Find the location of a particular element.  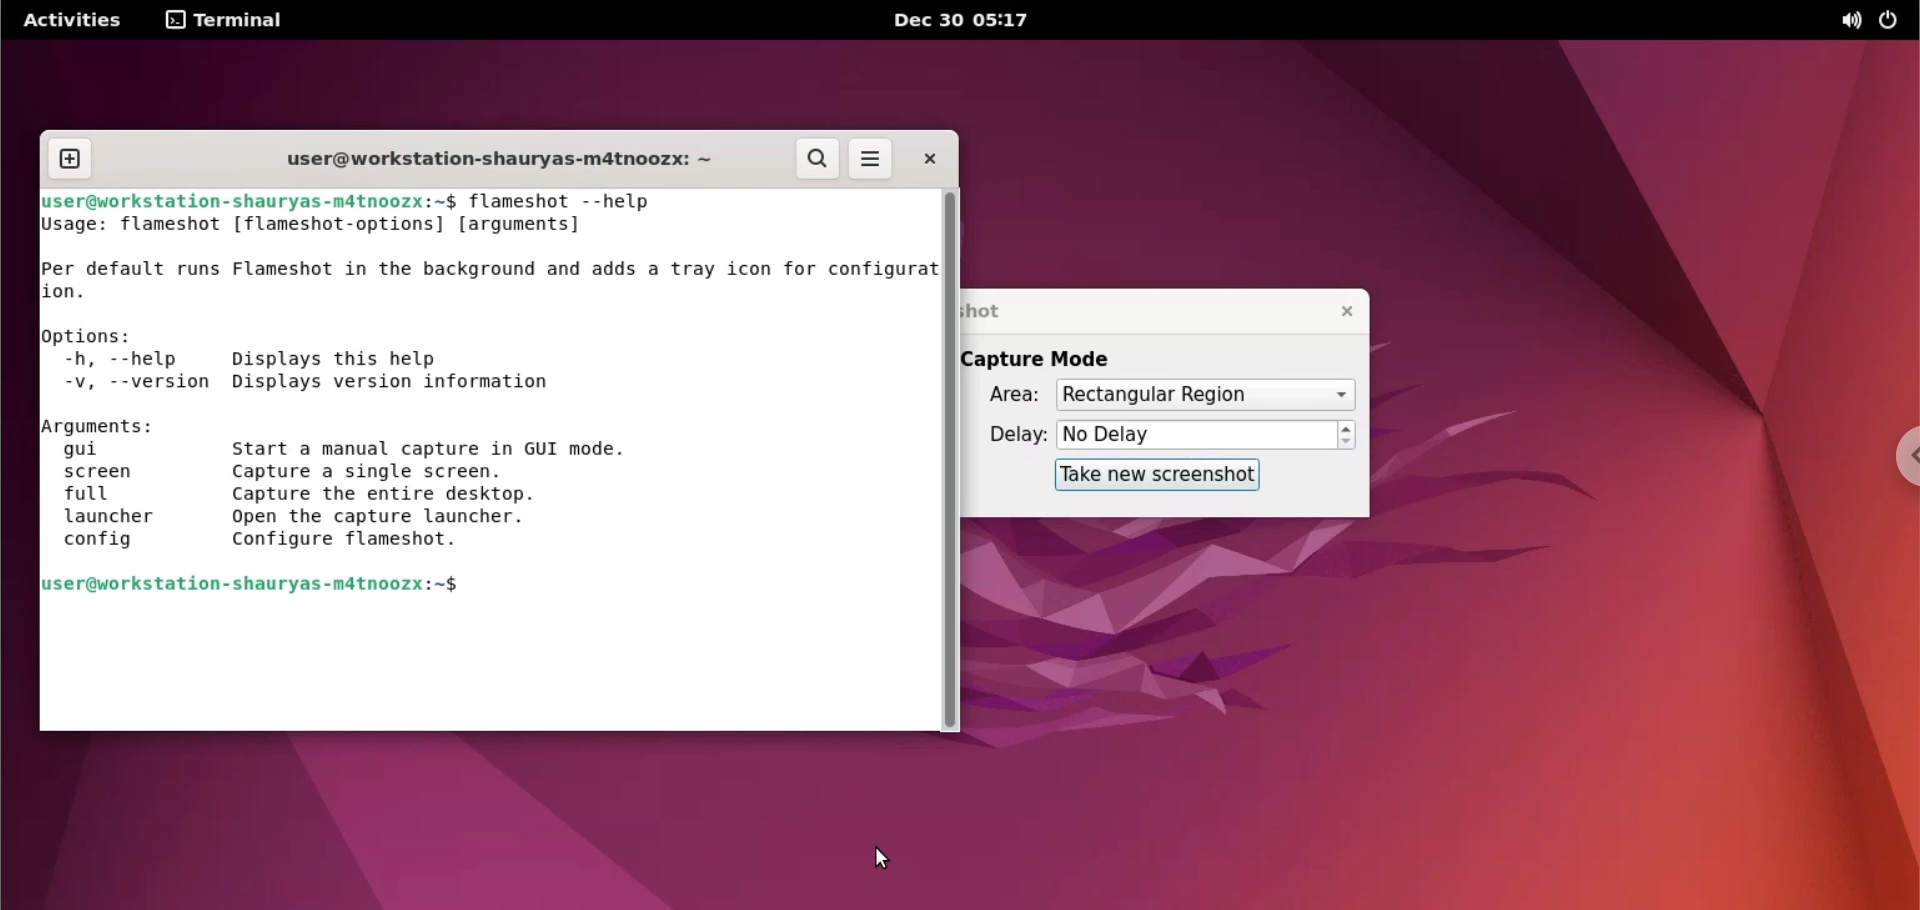

-v, --version is located at coordinates (129, 384).